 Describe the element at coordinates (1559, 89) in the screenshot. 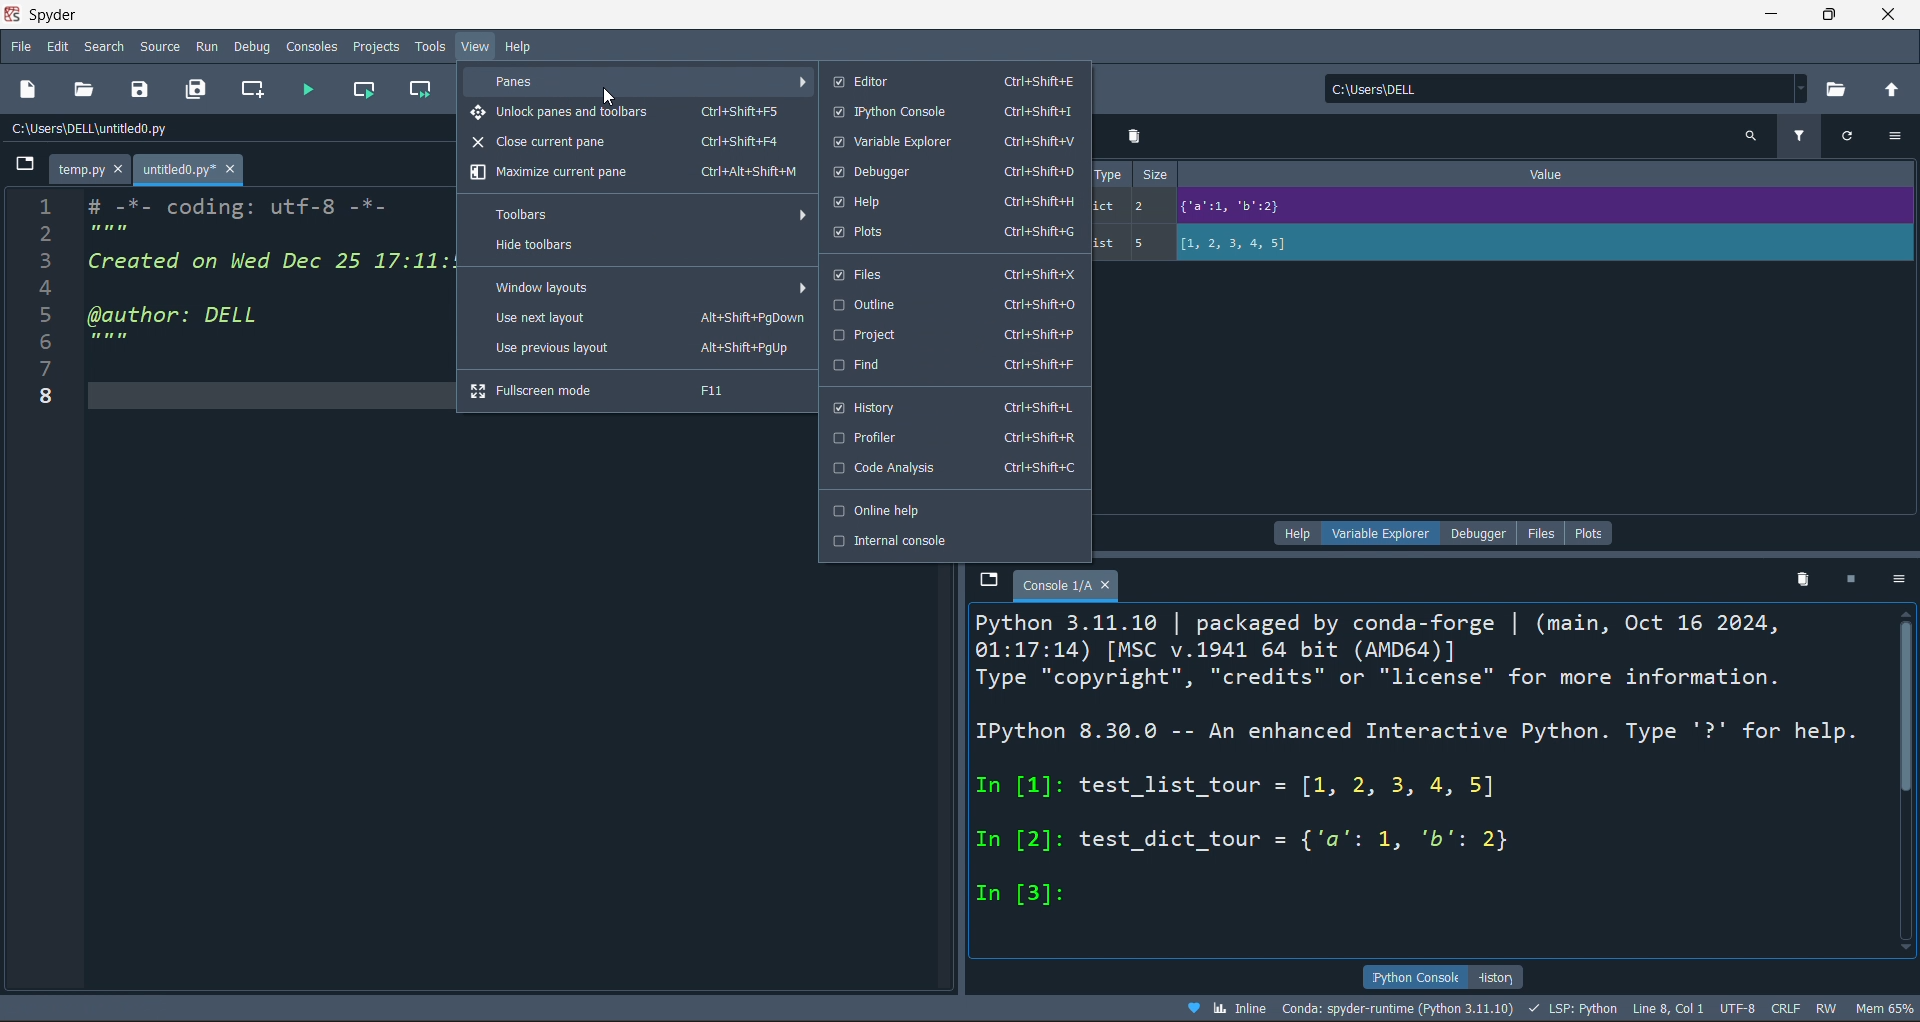

I see `current directory` at that location.